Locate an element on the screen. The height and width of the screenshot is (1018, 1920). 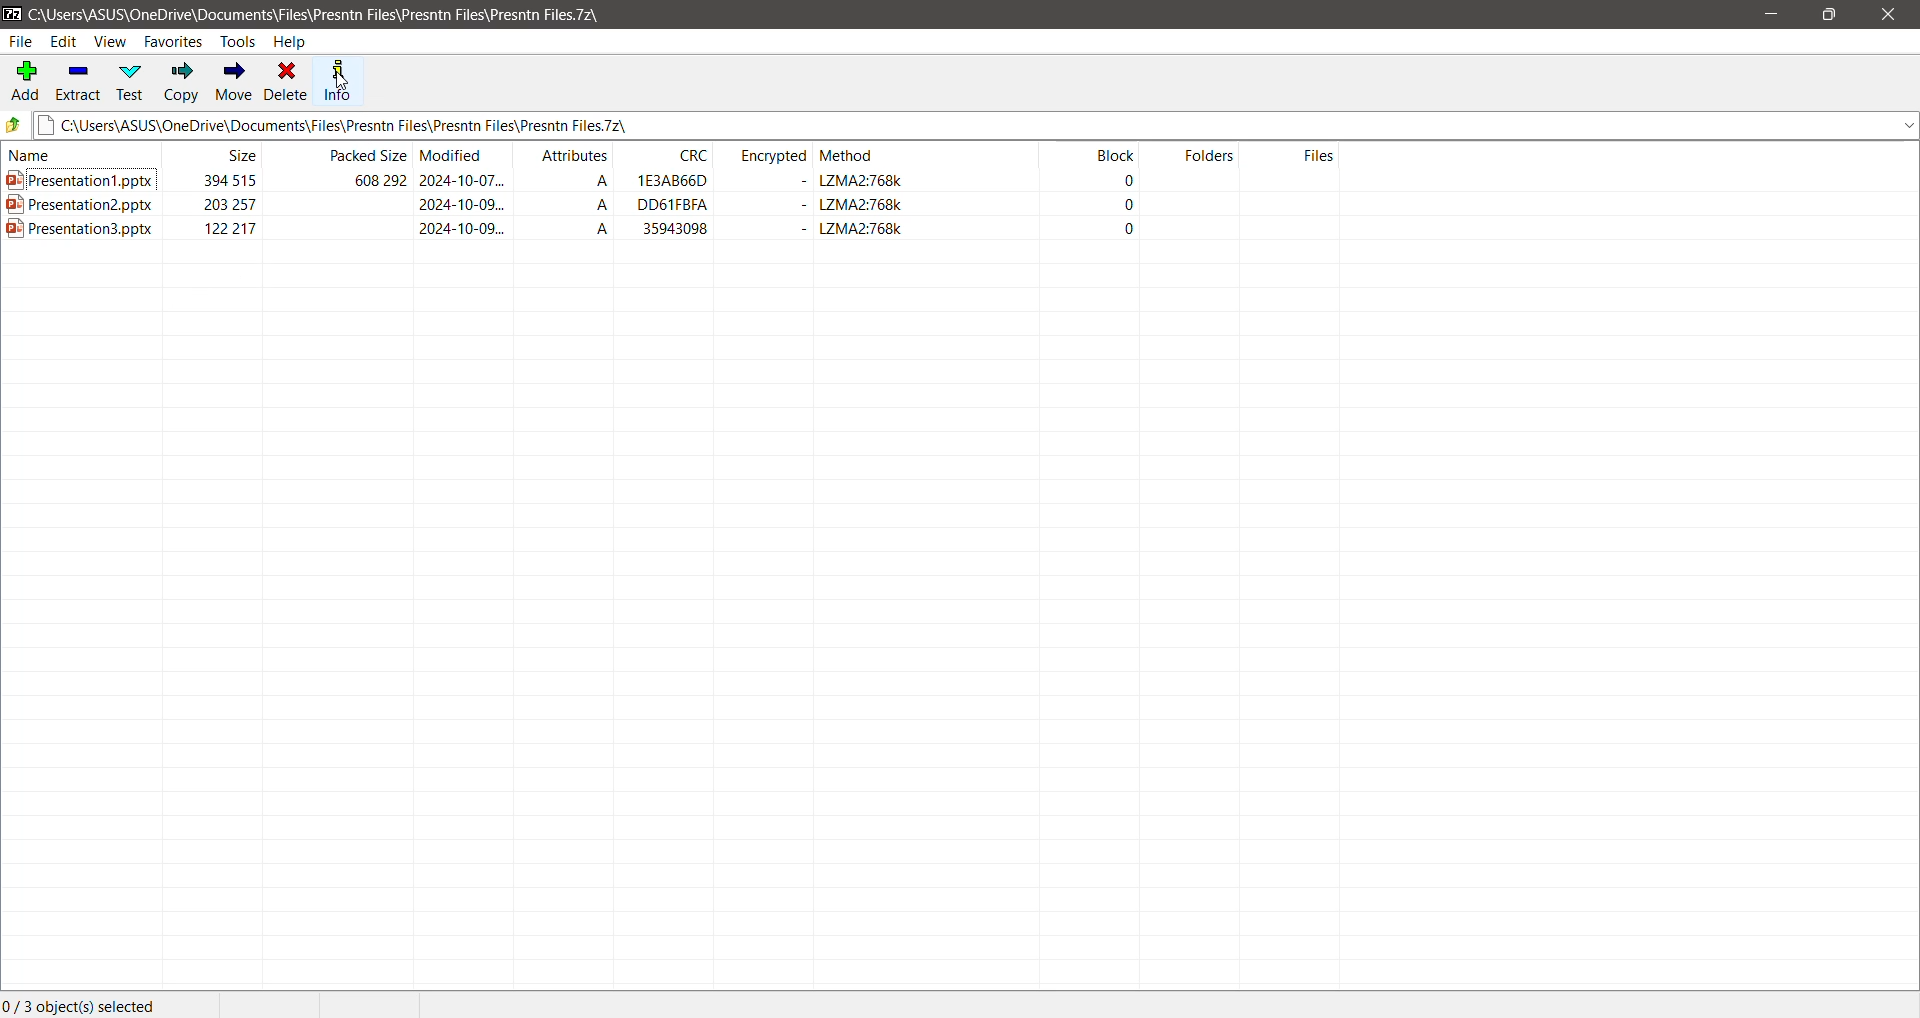
0 is located at coordinates (1126, 206).